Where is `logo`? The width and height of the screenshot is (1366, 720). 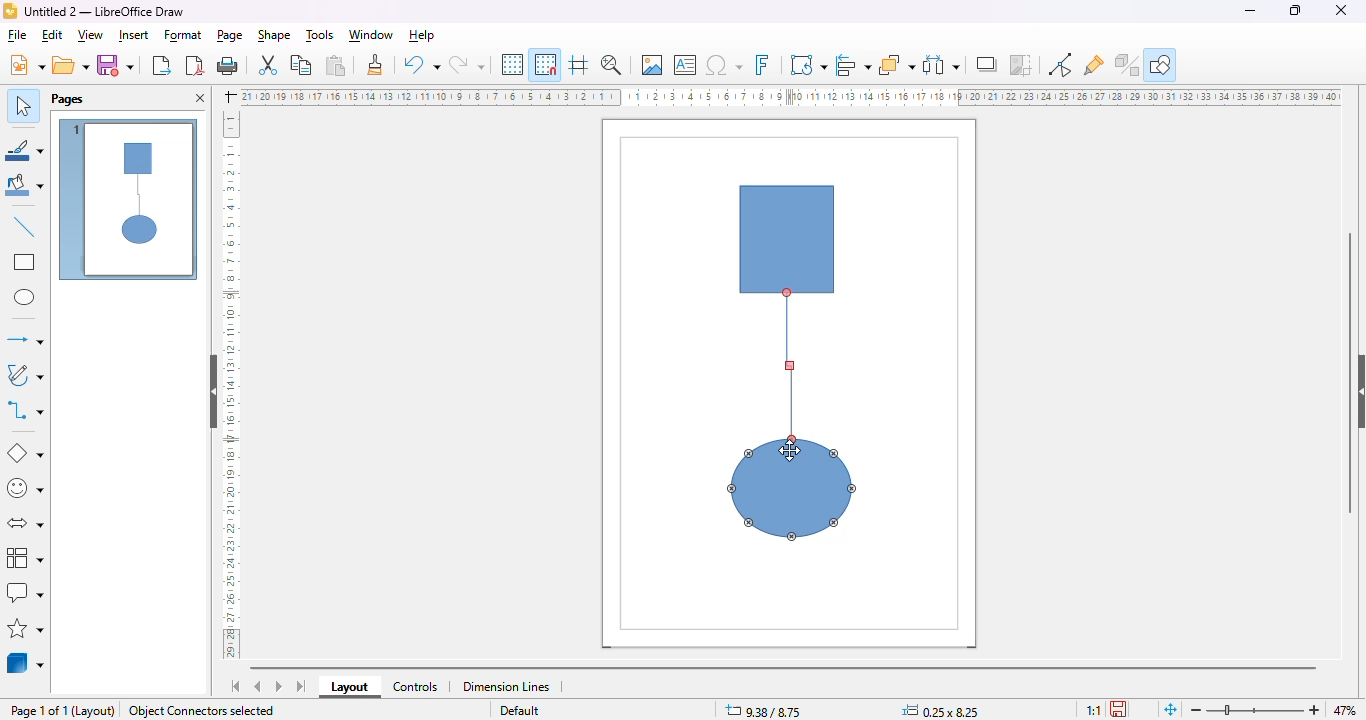
logo is located at coordinates (10, 11).